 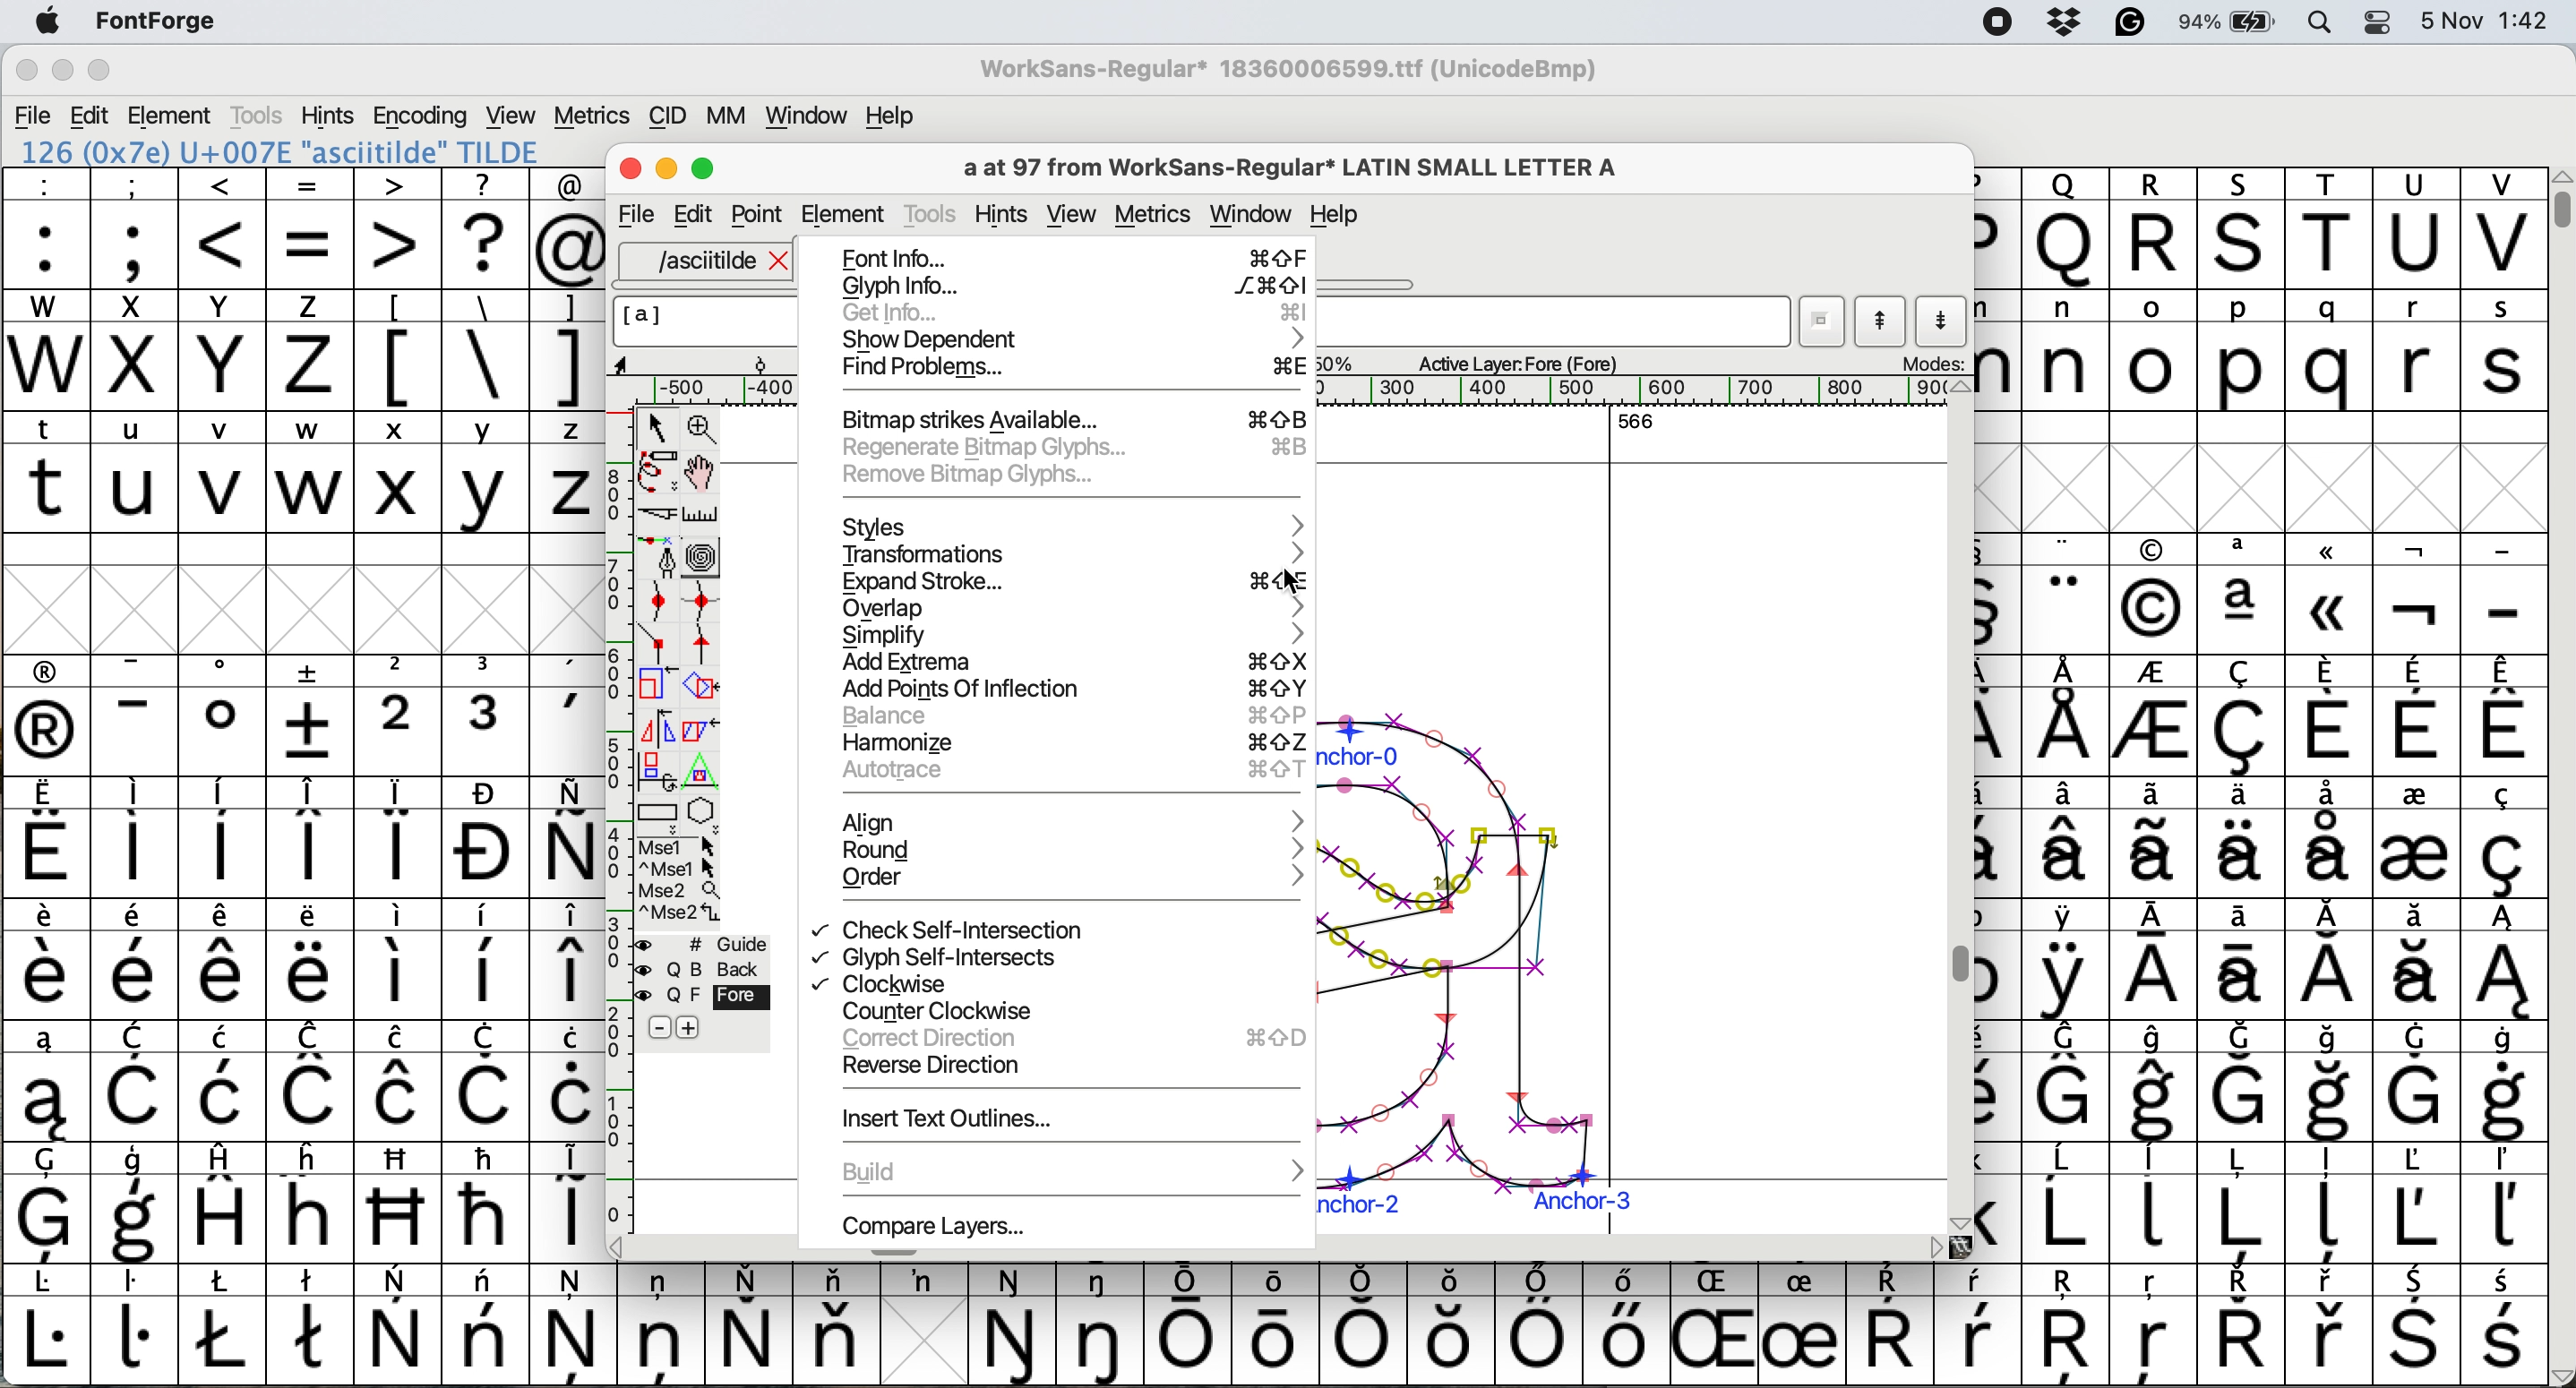 I want to click on x, so click(x=133, y=350).